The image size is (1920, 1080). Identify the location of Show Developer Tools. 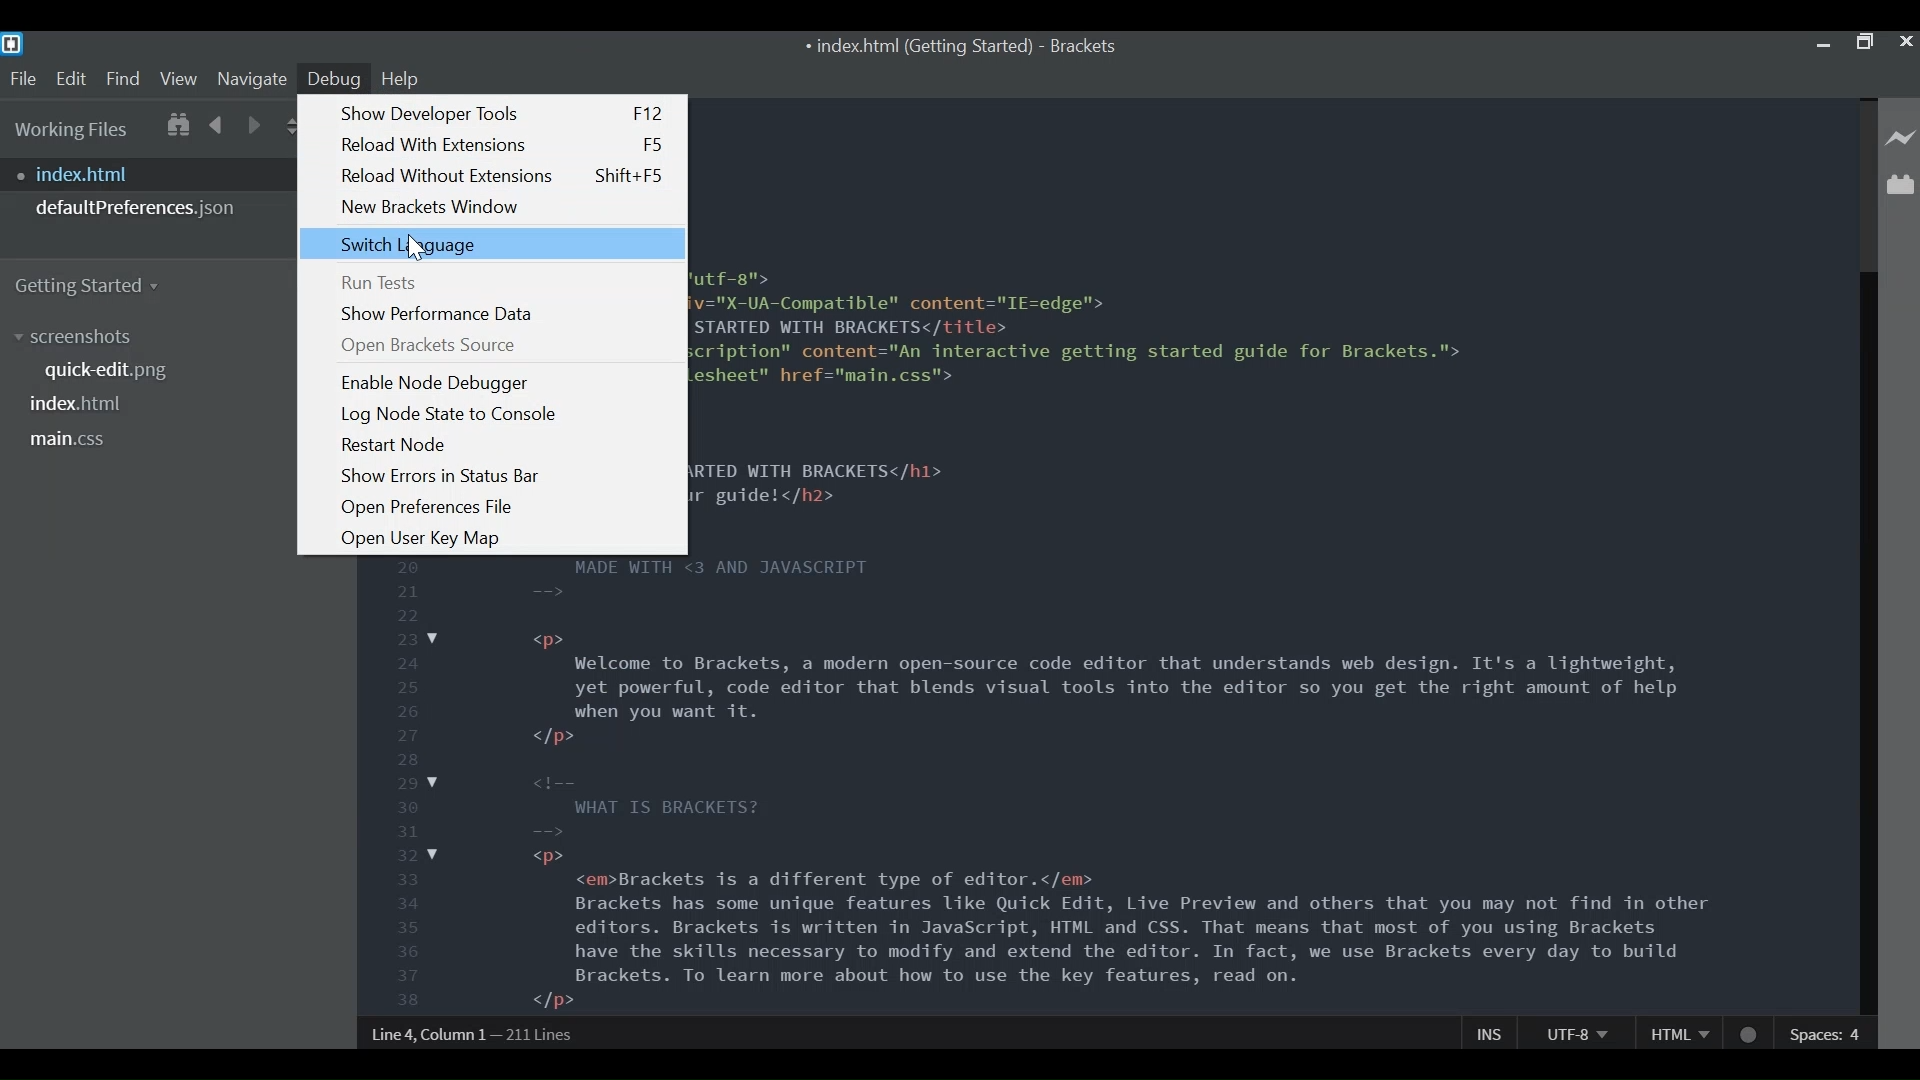
(501, 113).